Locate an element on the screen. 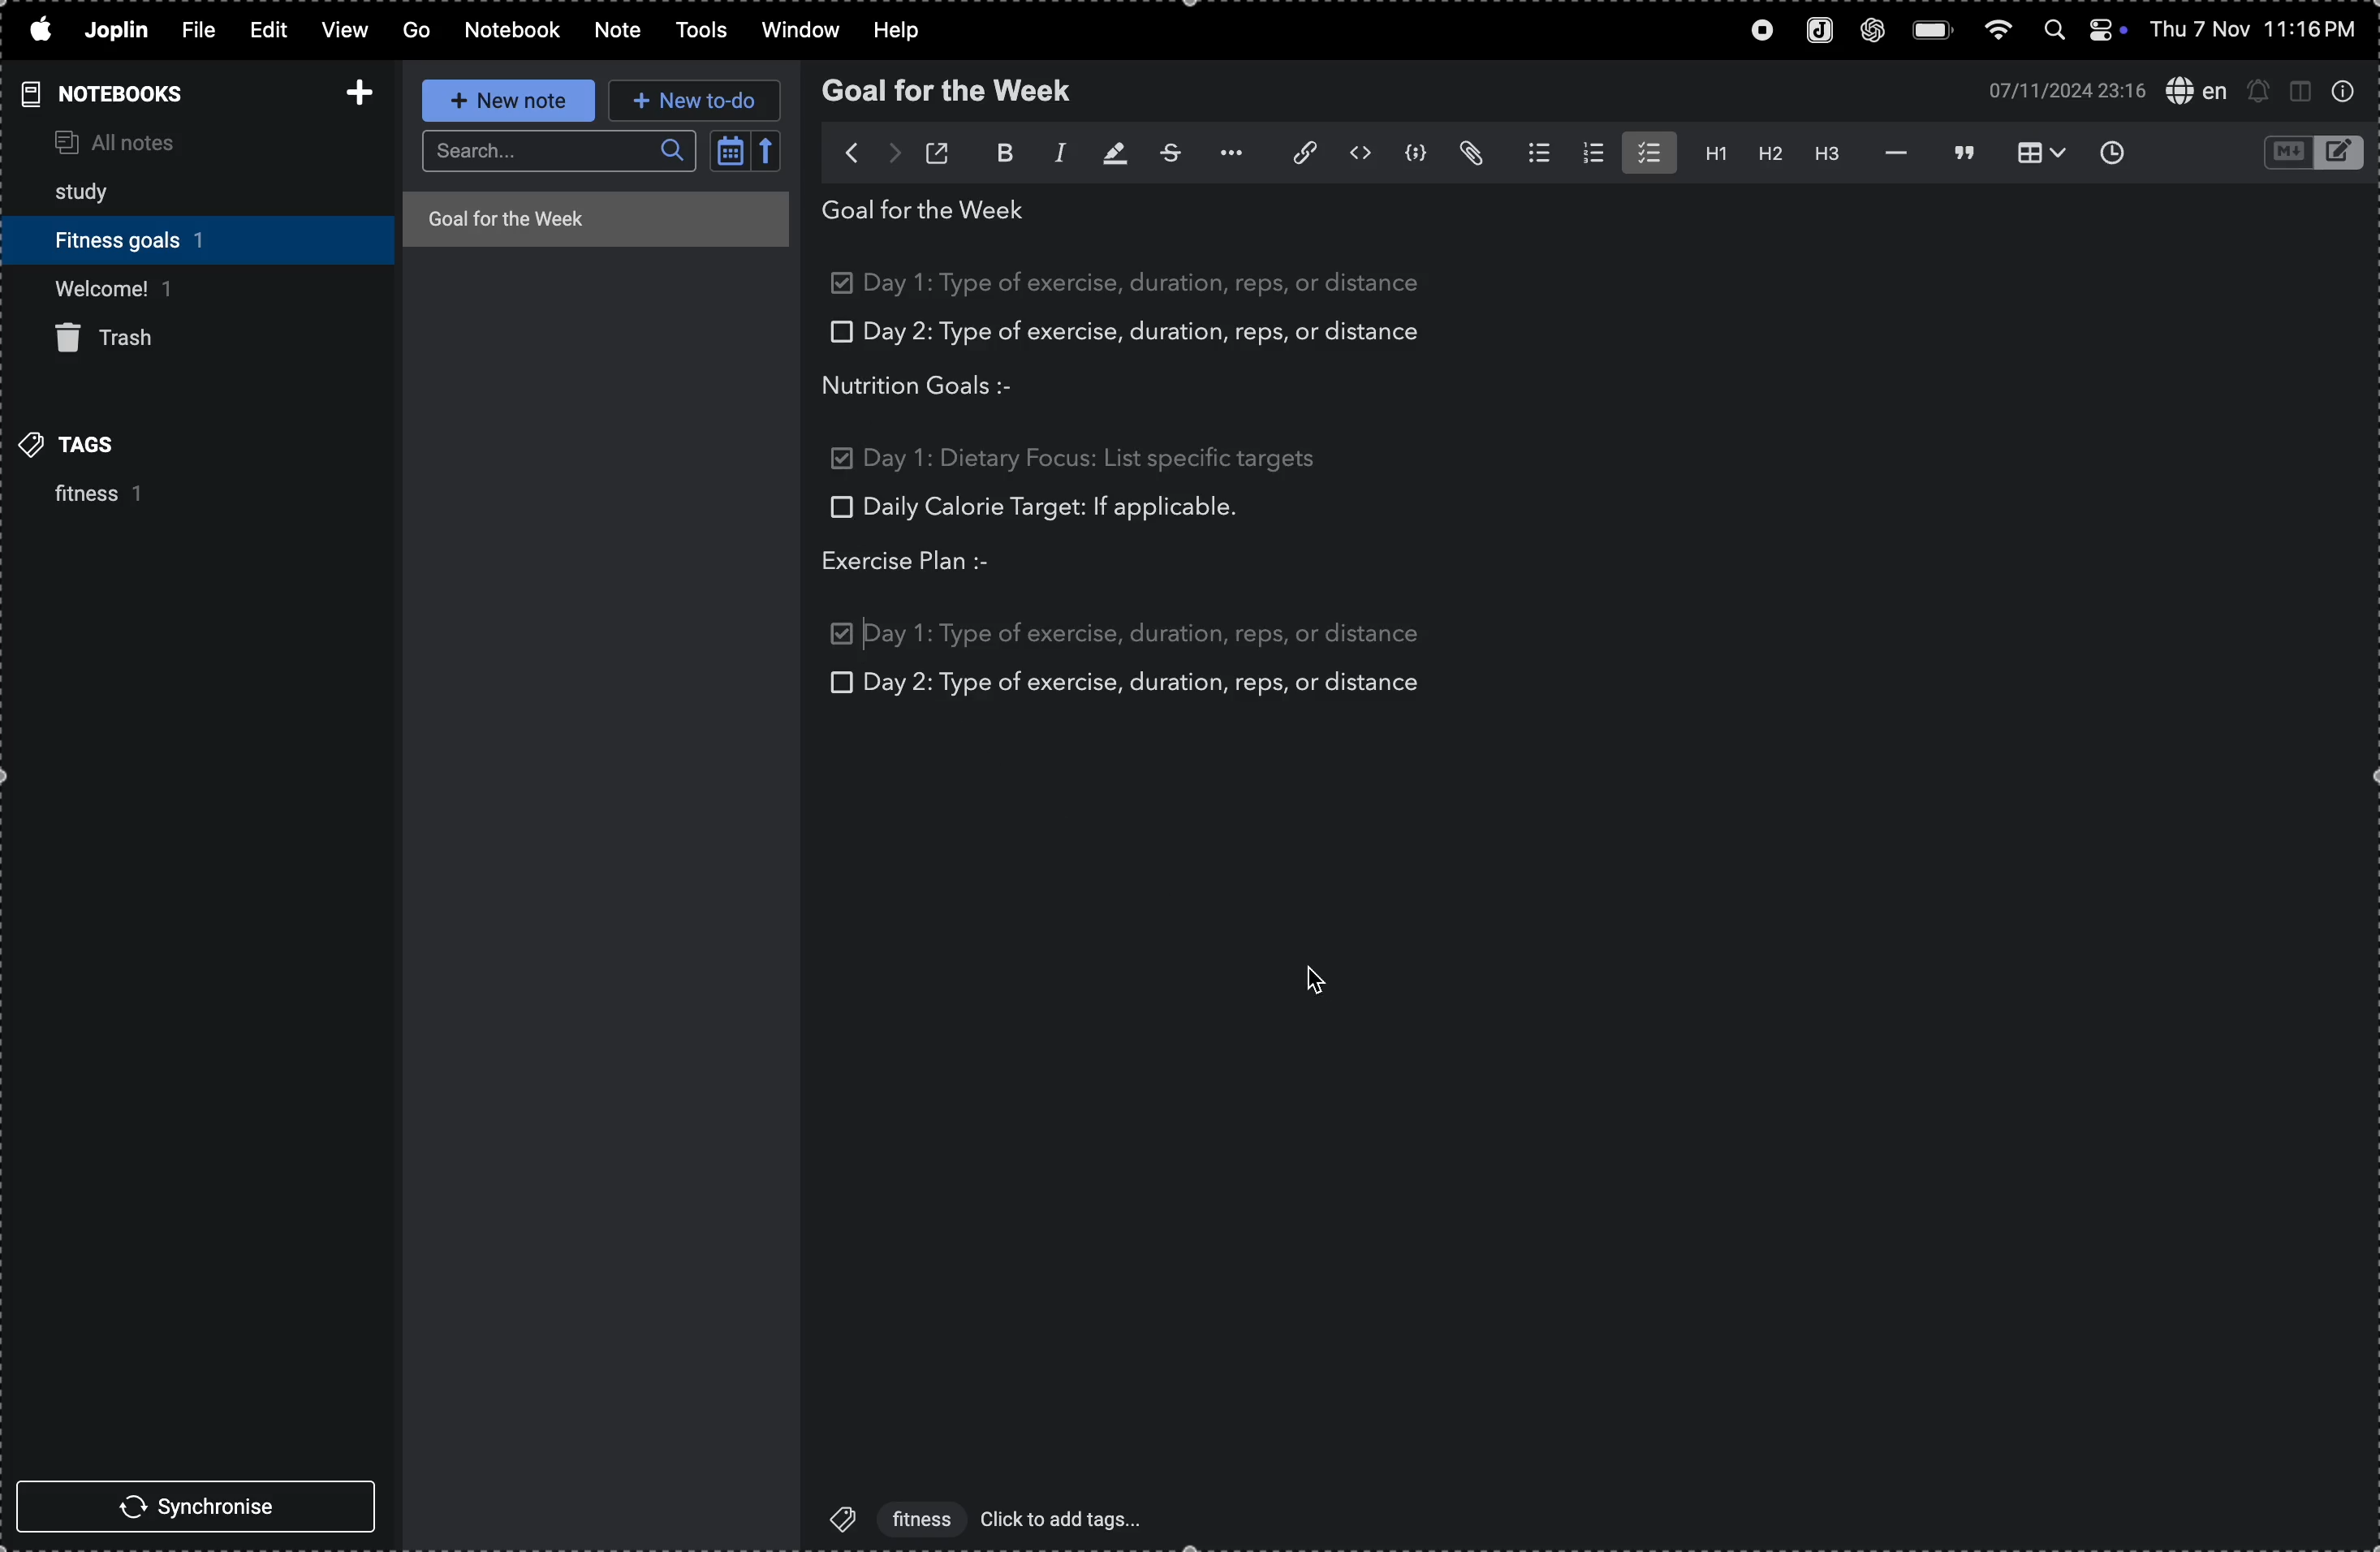  goal for the week  is located at coordinates (933, 215).